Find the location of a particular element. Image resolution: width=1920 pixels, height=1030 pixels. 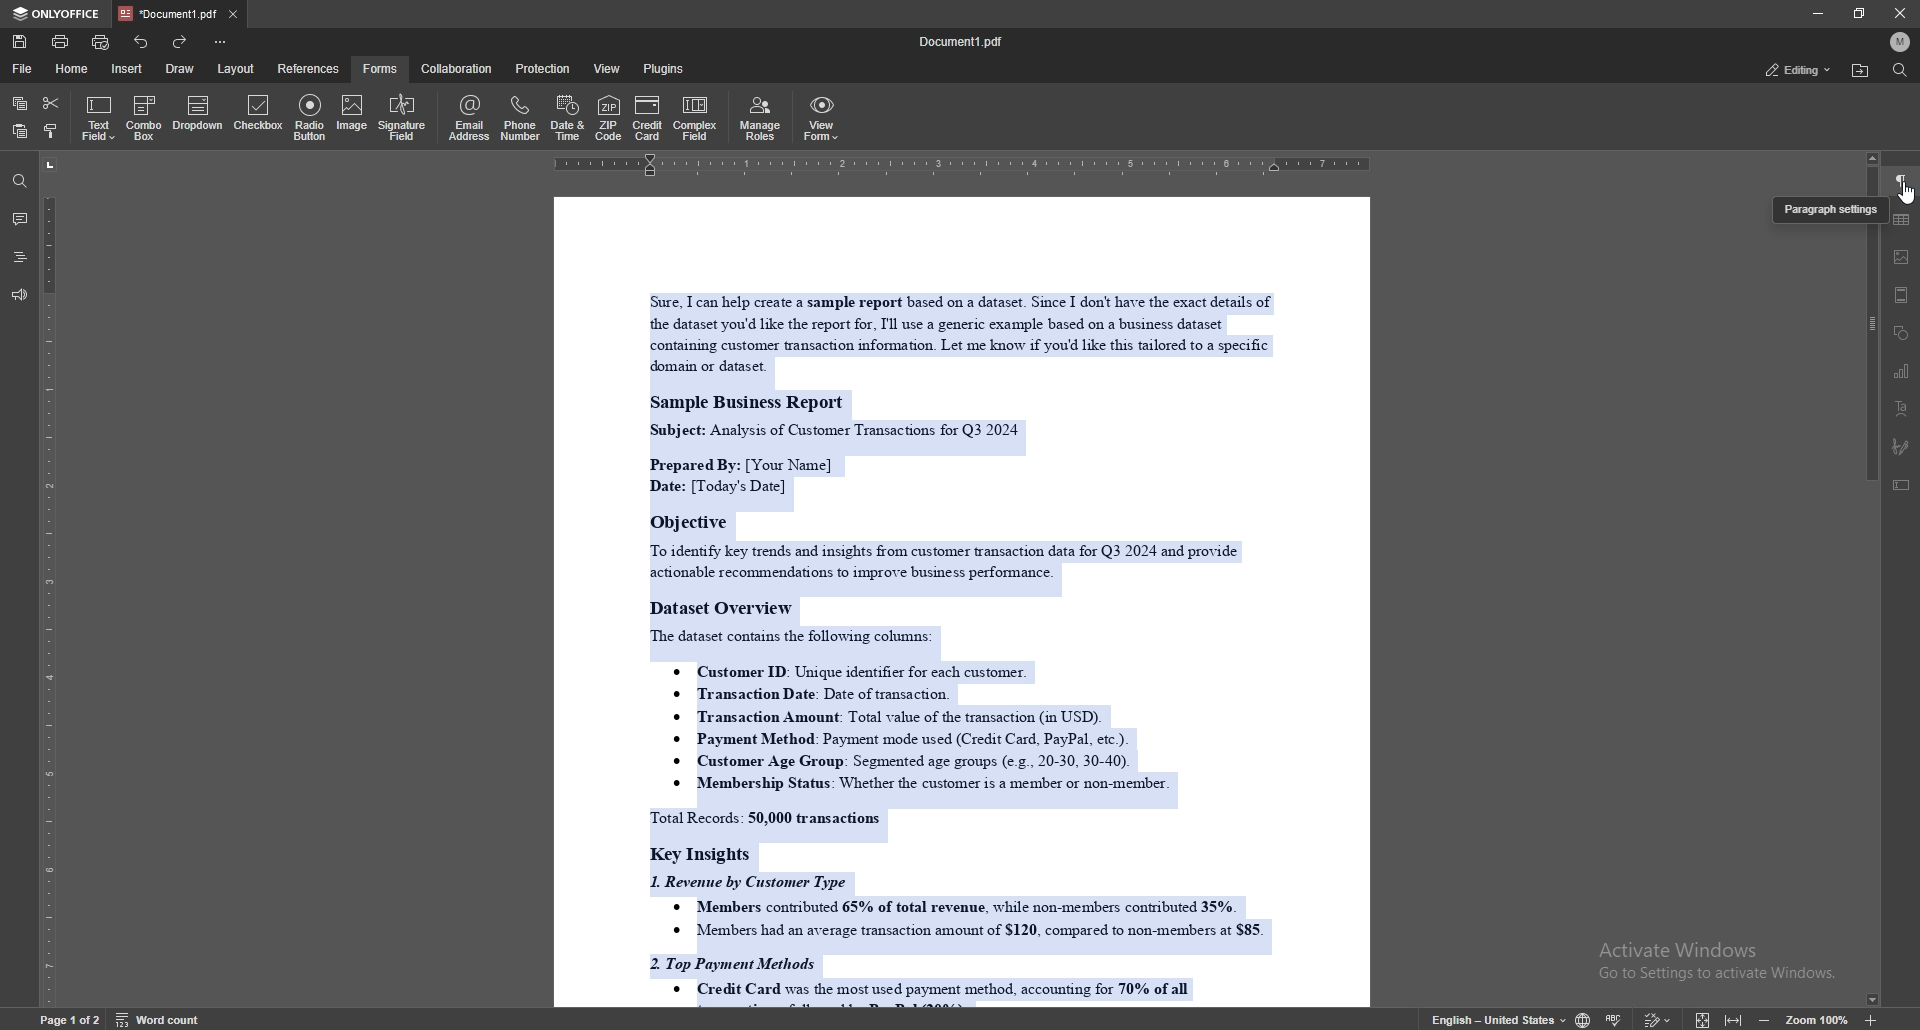

paragraph is located at coordinates (1901, 182).